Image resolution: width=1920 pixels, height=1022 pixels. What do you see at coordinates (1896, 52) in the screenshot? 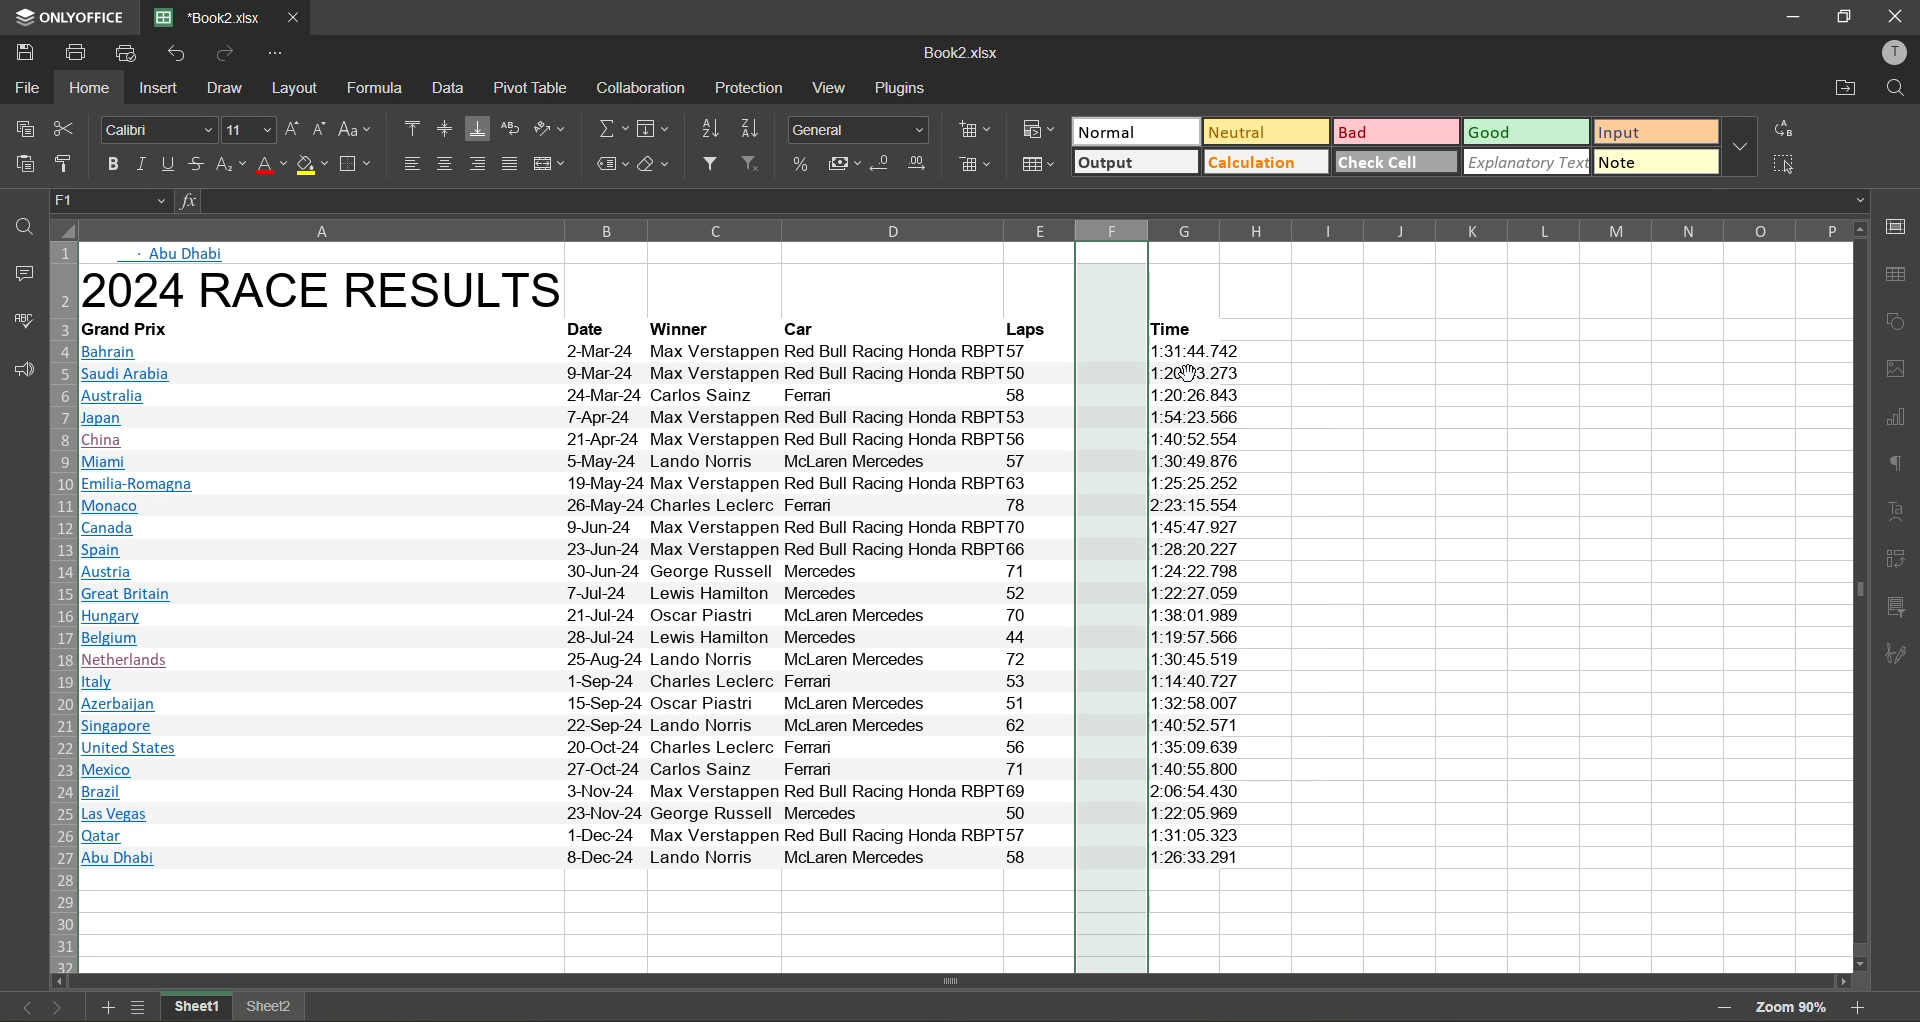
I see `profile` at bounding box center [1896, 52].